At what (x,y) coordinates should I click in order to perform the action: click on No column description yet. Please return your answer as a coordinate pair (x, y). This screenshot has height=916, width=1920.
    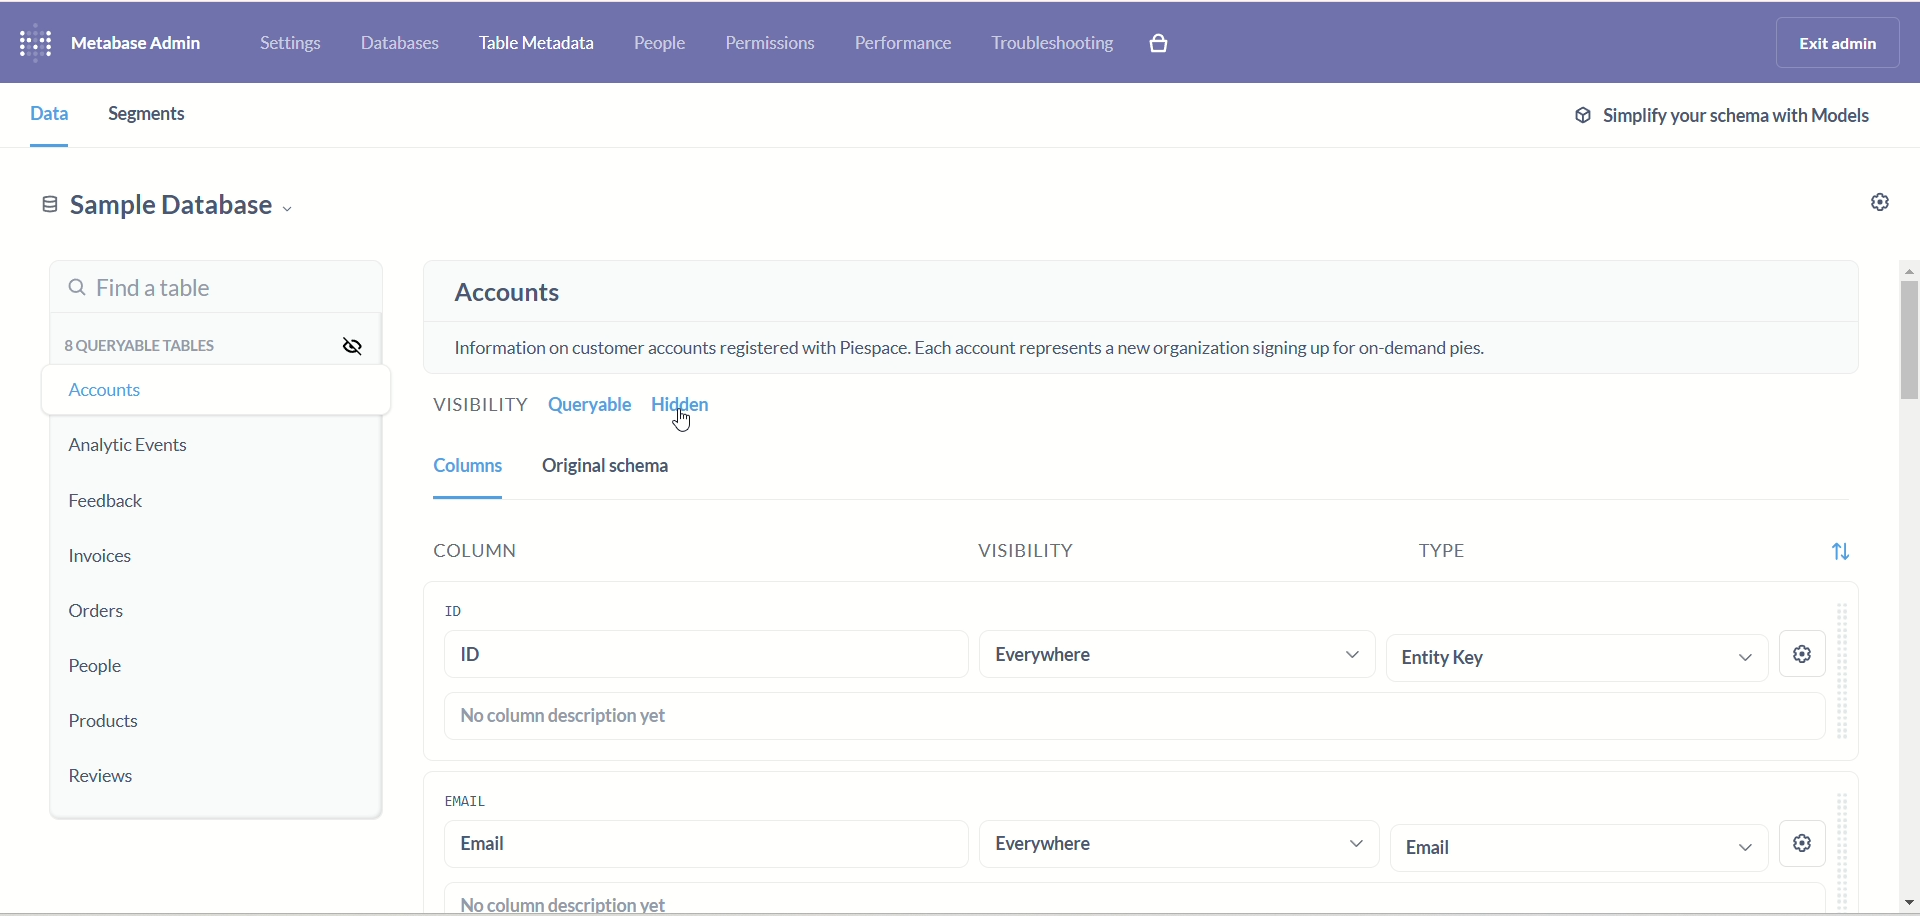
    Looking at the image, I should click on (566, 718).